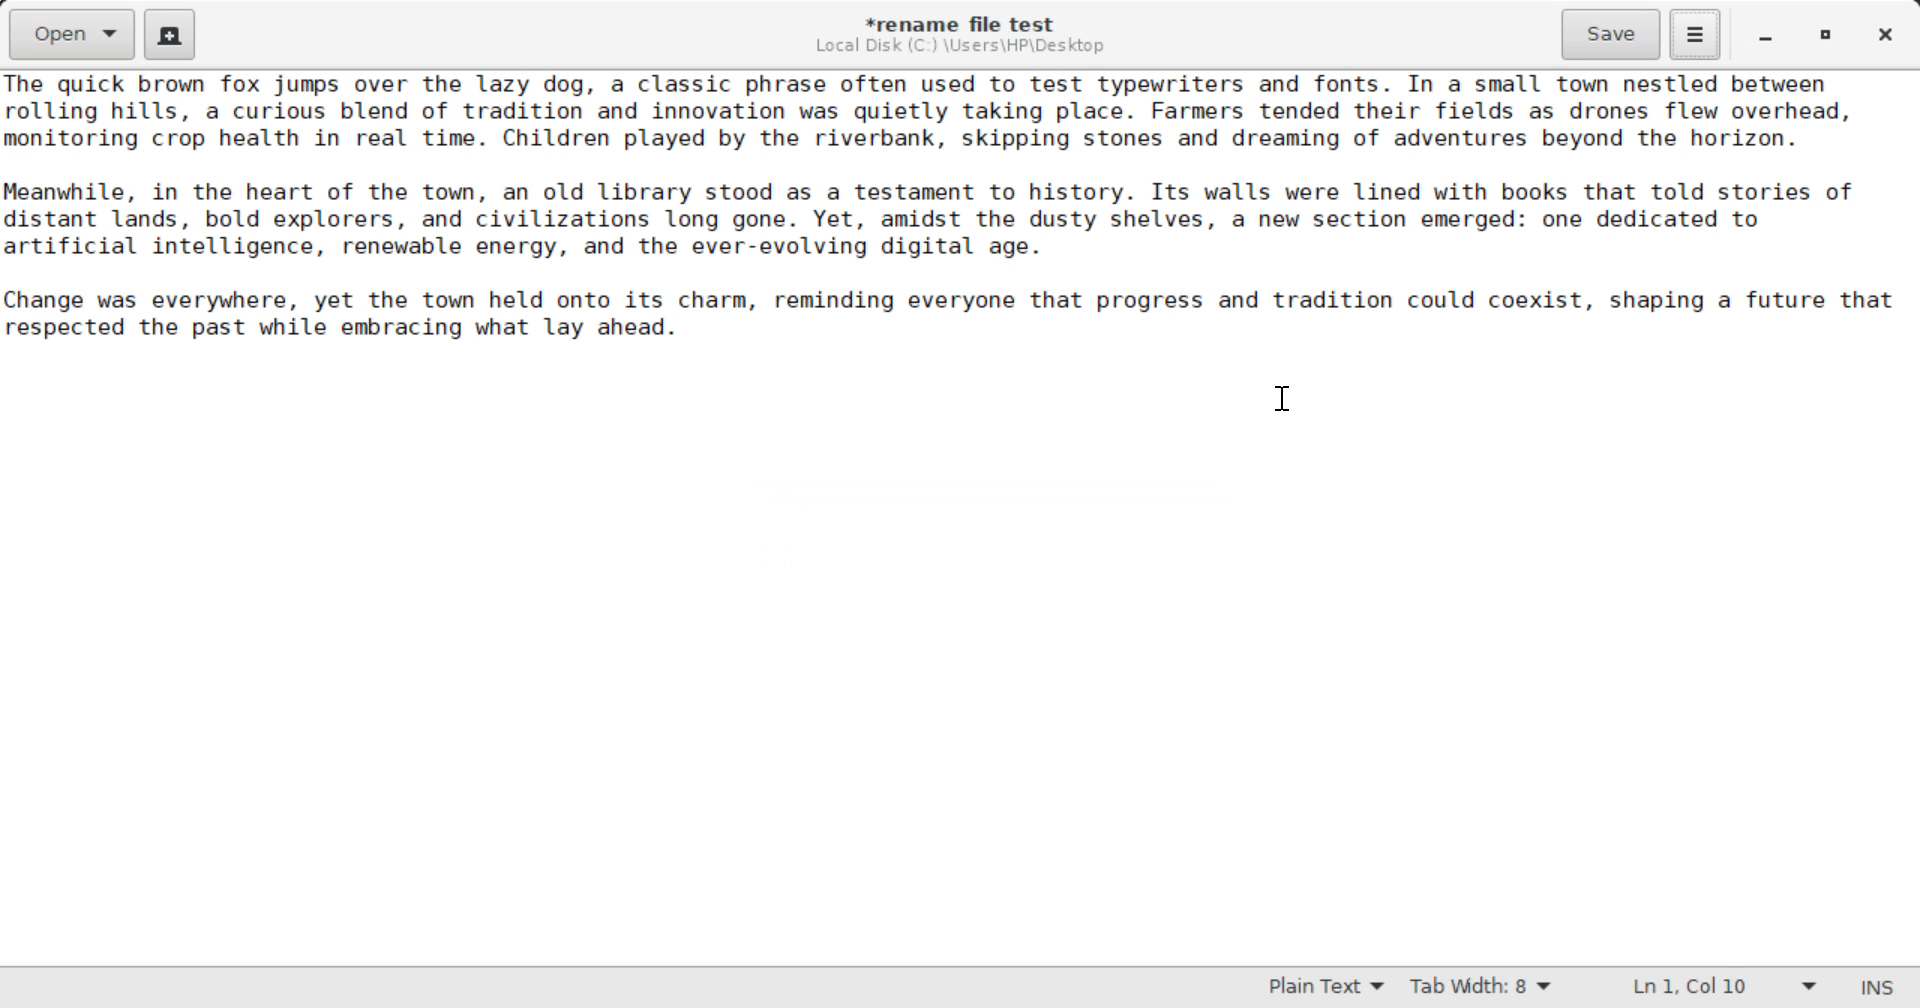 The height and width of the screenshot is (1008, 1920). I want to click on Save File, so click(1614, 32).